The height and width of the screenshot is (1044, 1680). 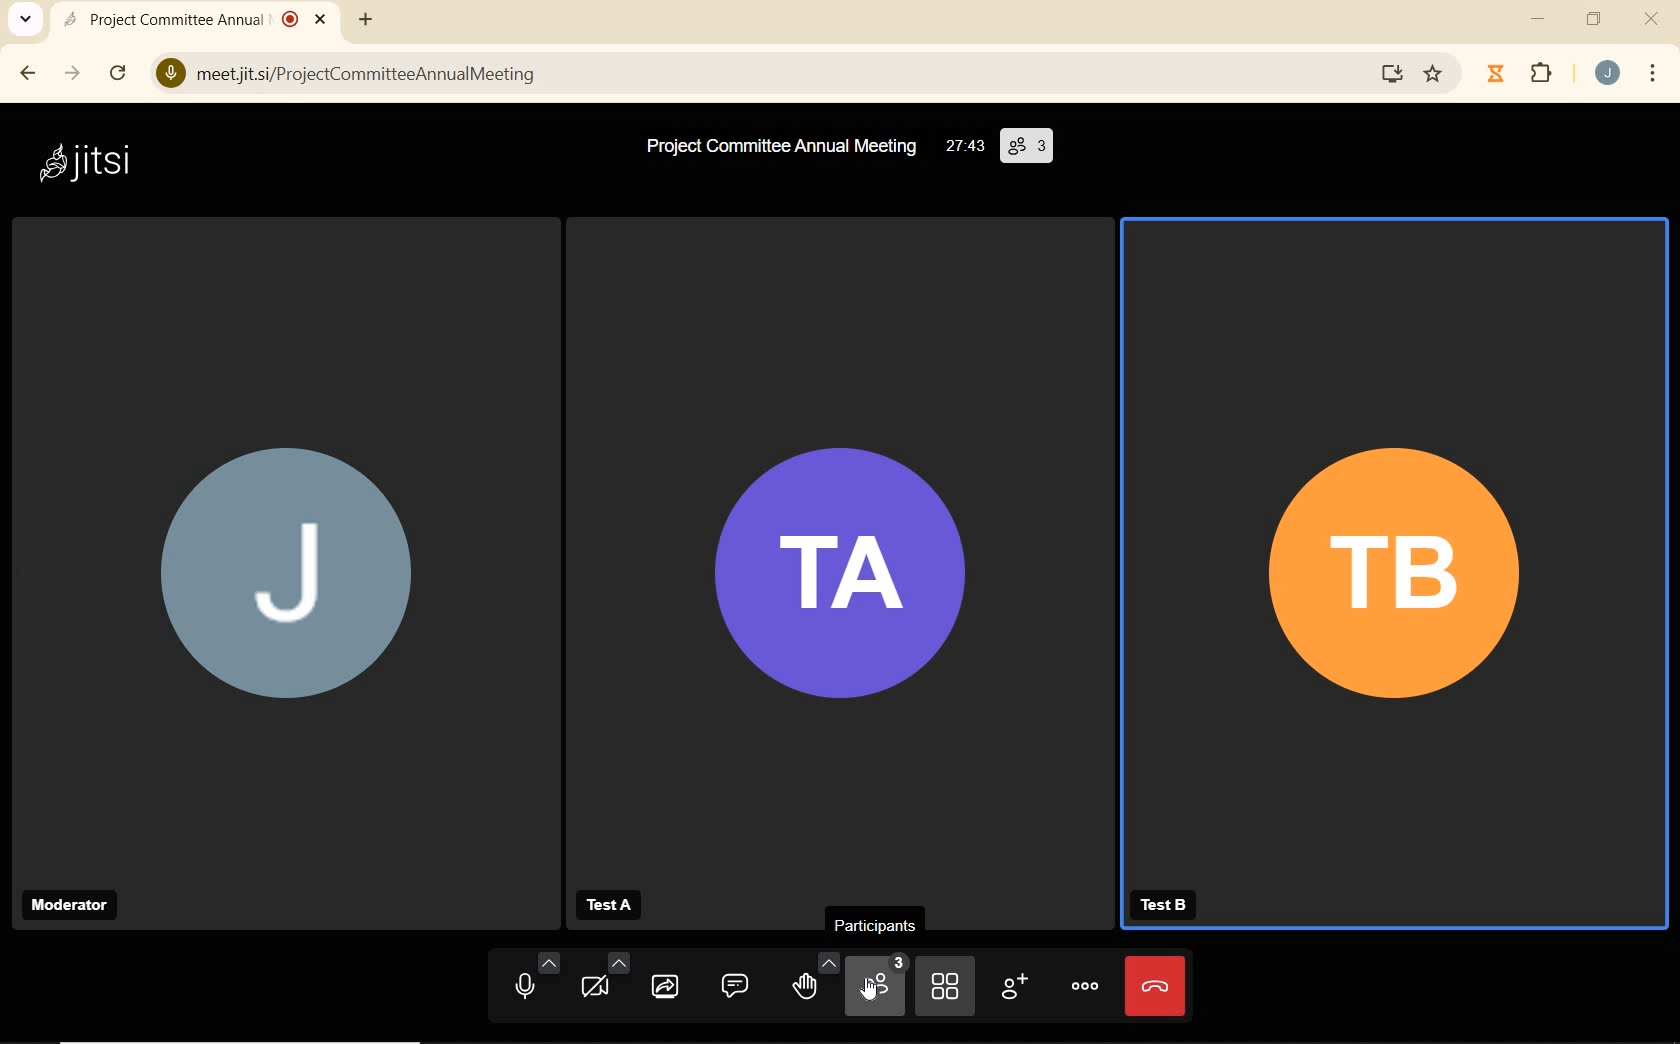 What do you see at coordinates (879, 985) in the screenshot?
I see `PARTICIPANTS` at bounding box center [879, 985].